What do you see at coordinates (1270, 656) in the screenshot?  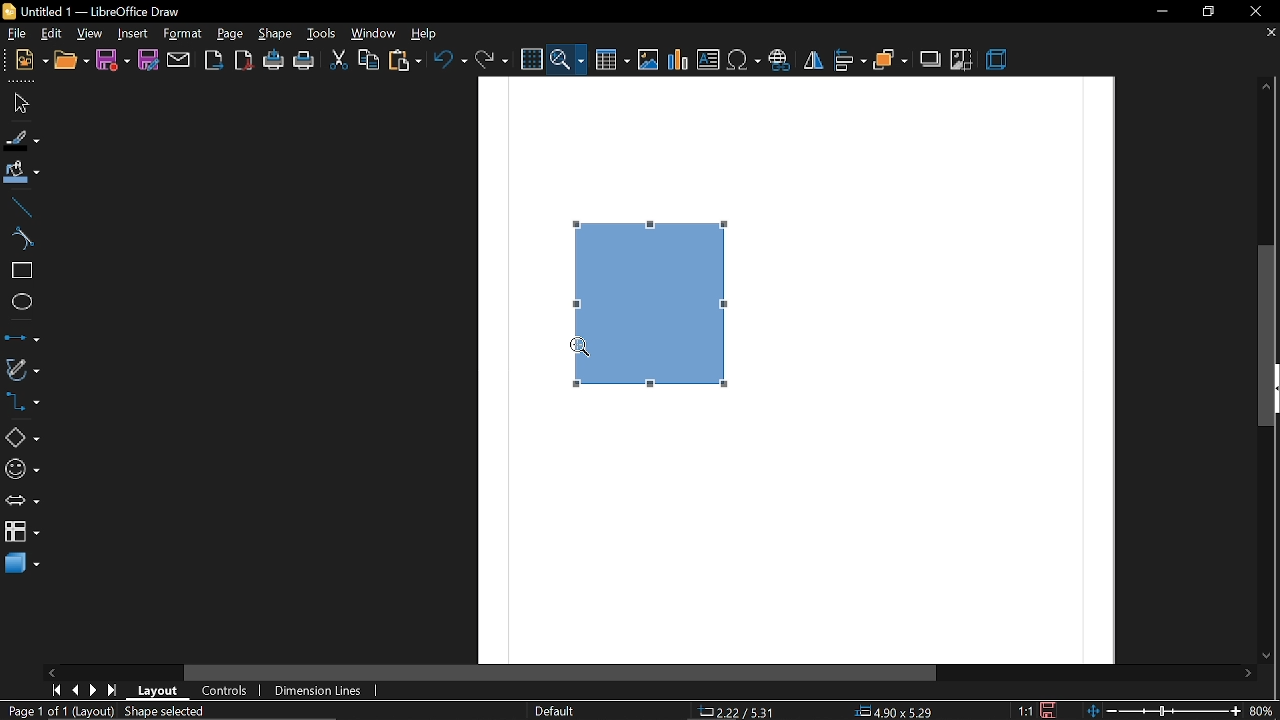 I see `move down` at bounding box center [1270, 656].